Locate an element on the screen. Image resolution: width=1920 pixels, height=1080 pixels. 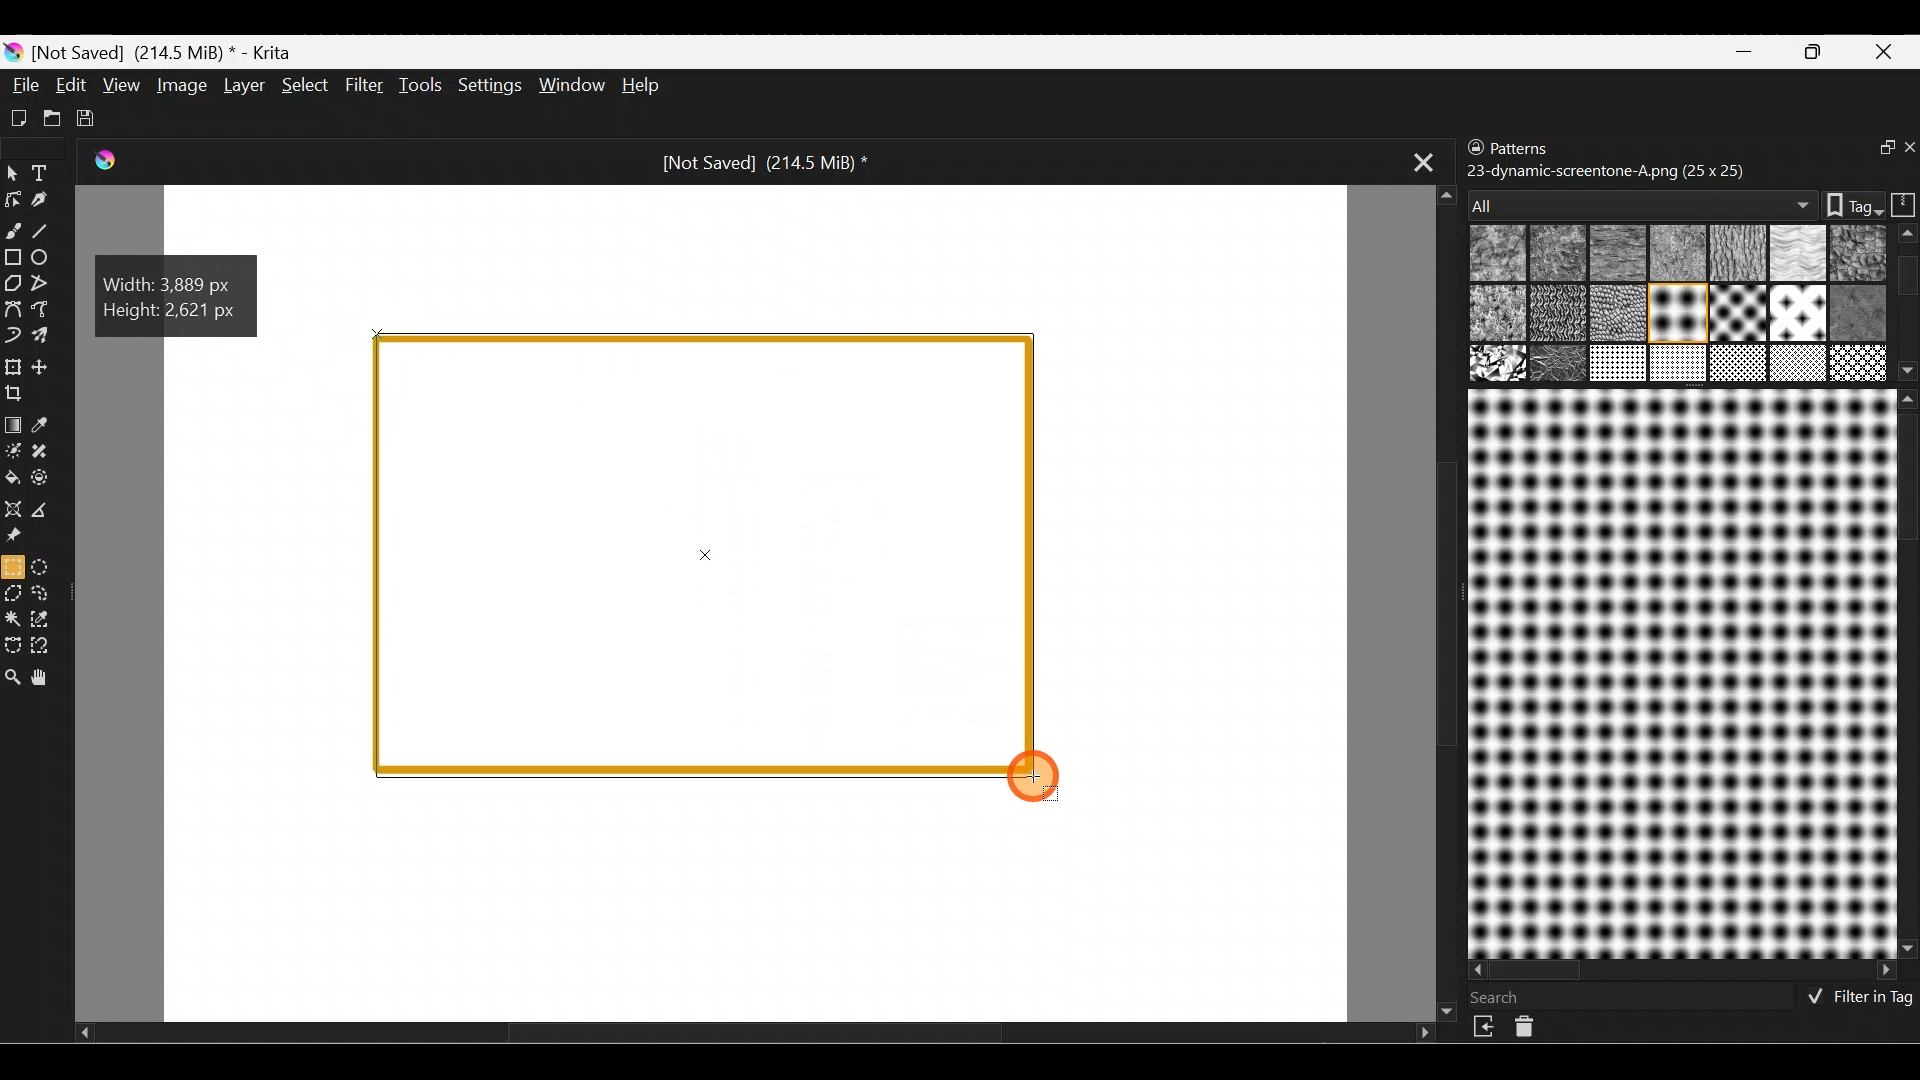
Edit is located at coordinates (70, 87).